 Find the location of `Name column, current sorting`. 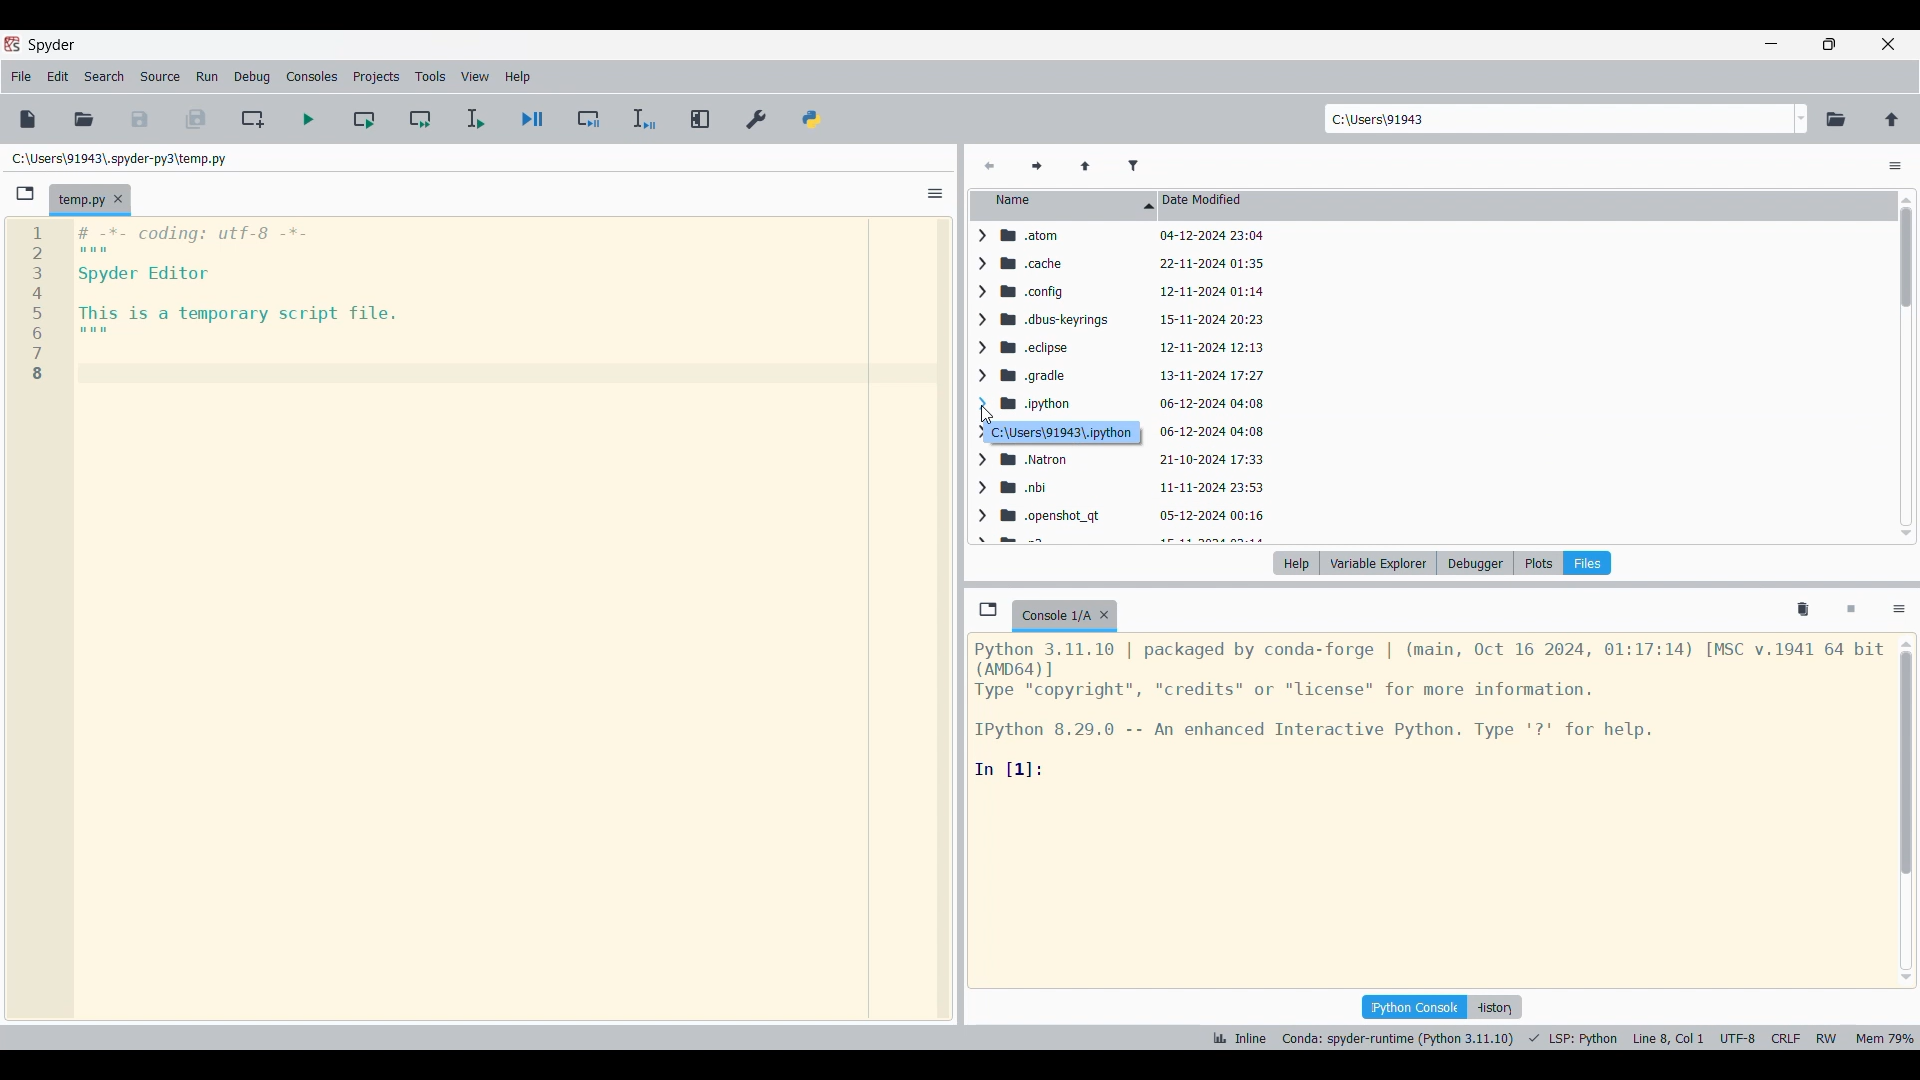

Name column, current sorting is located at coordinates (1064, 206).